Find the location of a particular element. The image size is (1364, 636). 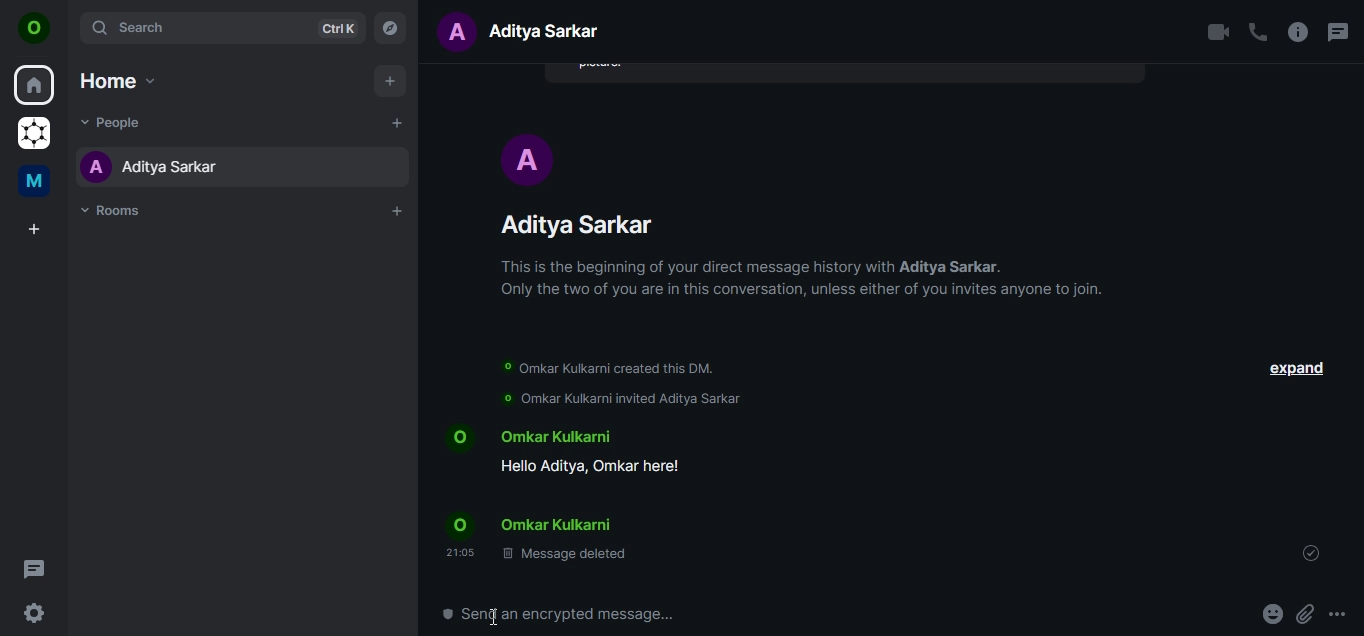

add room is located at coordinates (396, 211).